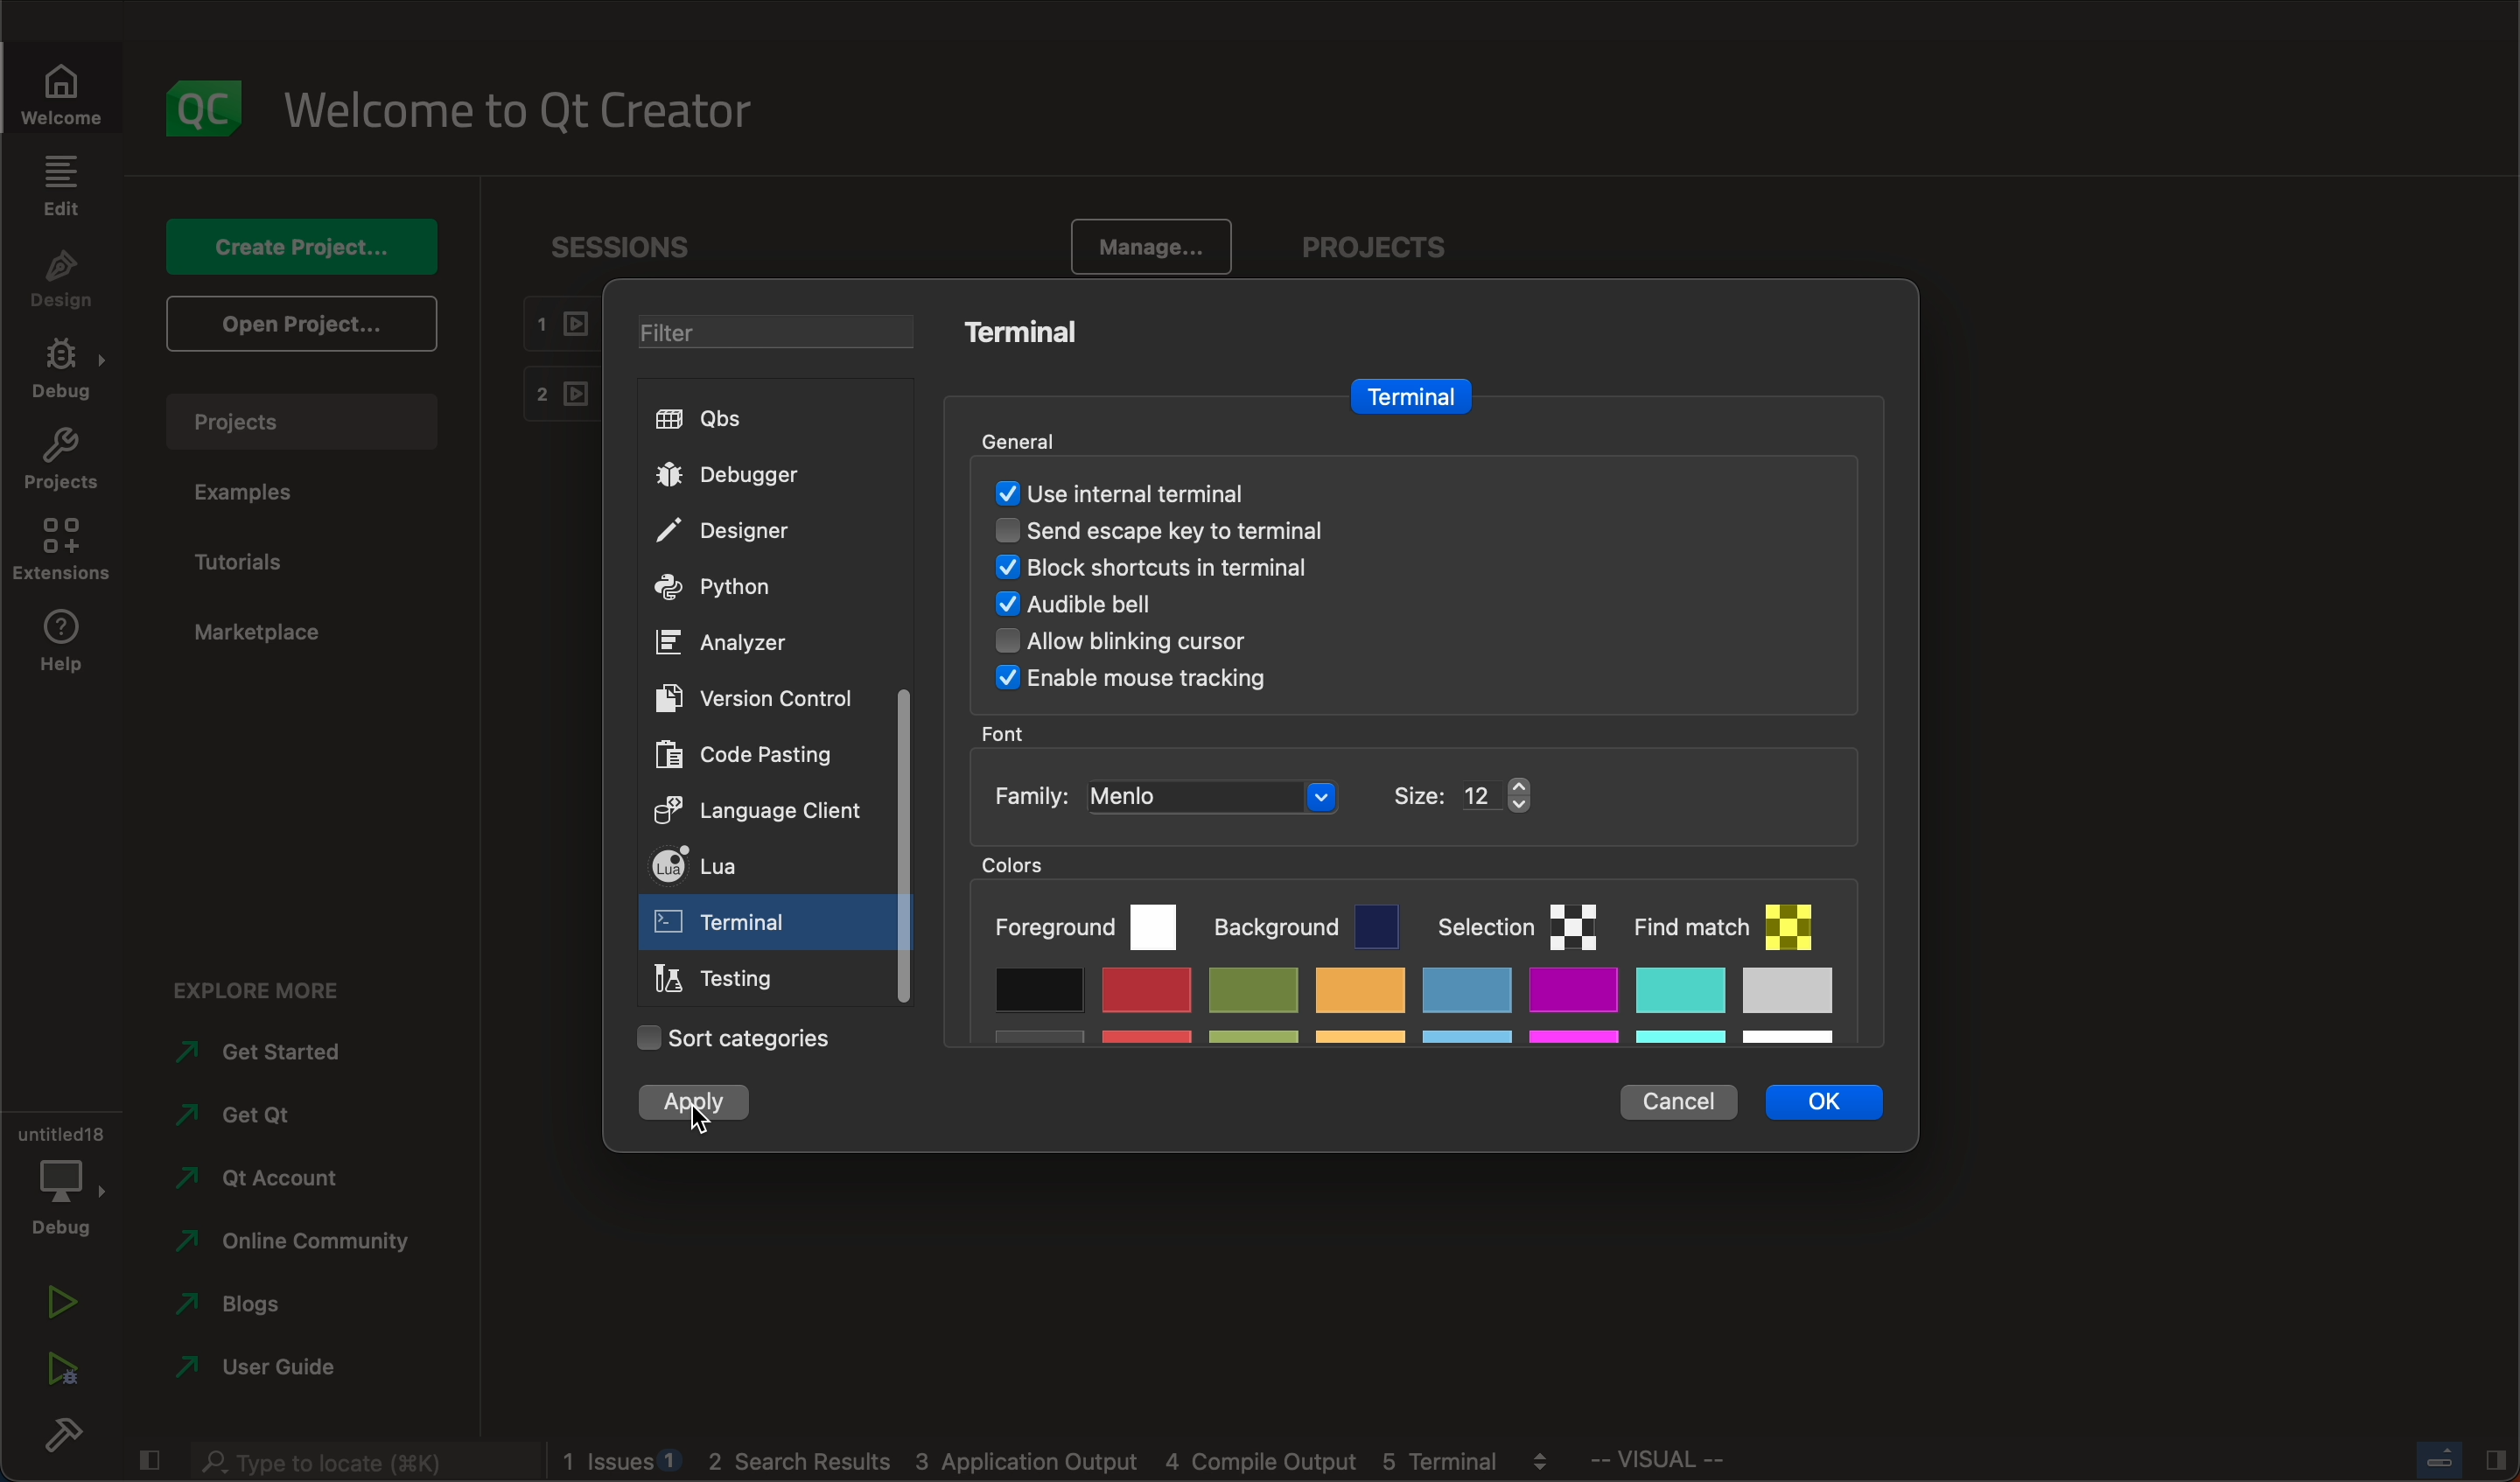 This screenshot has height=1482, width=2520. I want to click on audio, so click(1113, 607).